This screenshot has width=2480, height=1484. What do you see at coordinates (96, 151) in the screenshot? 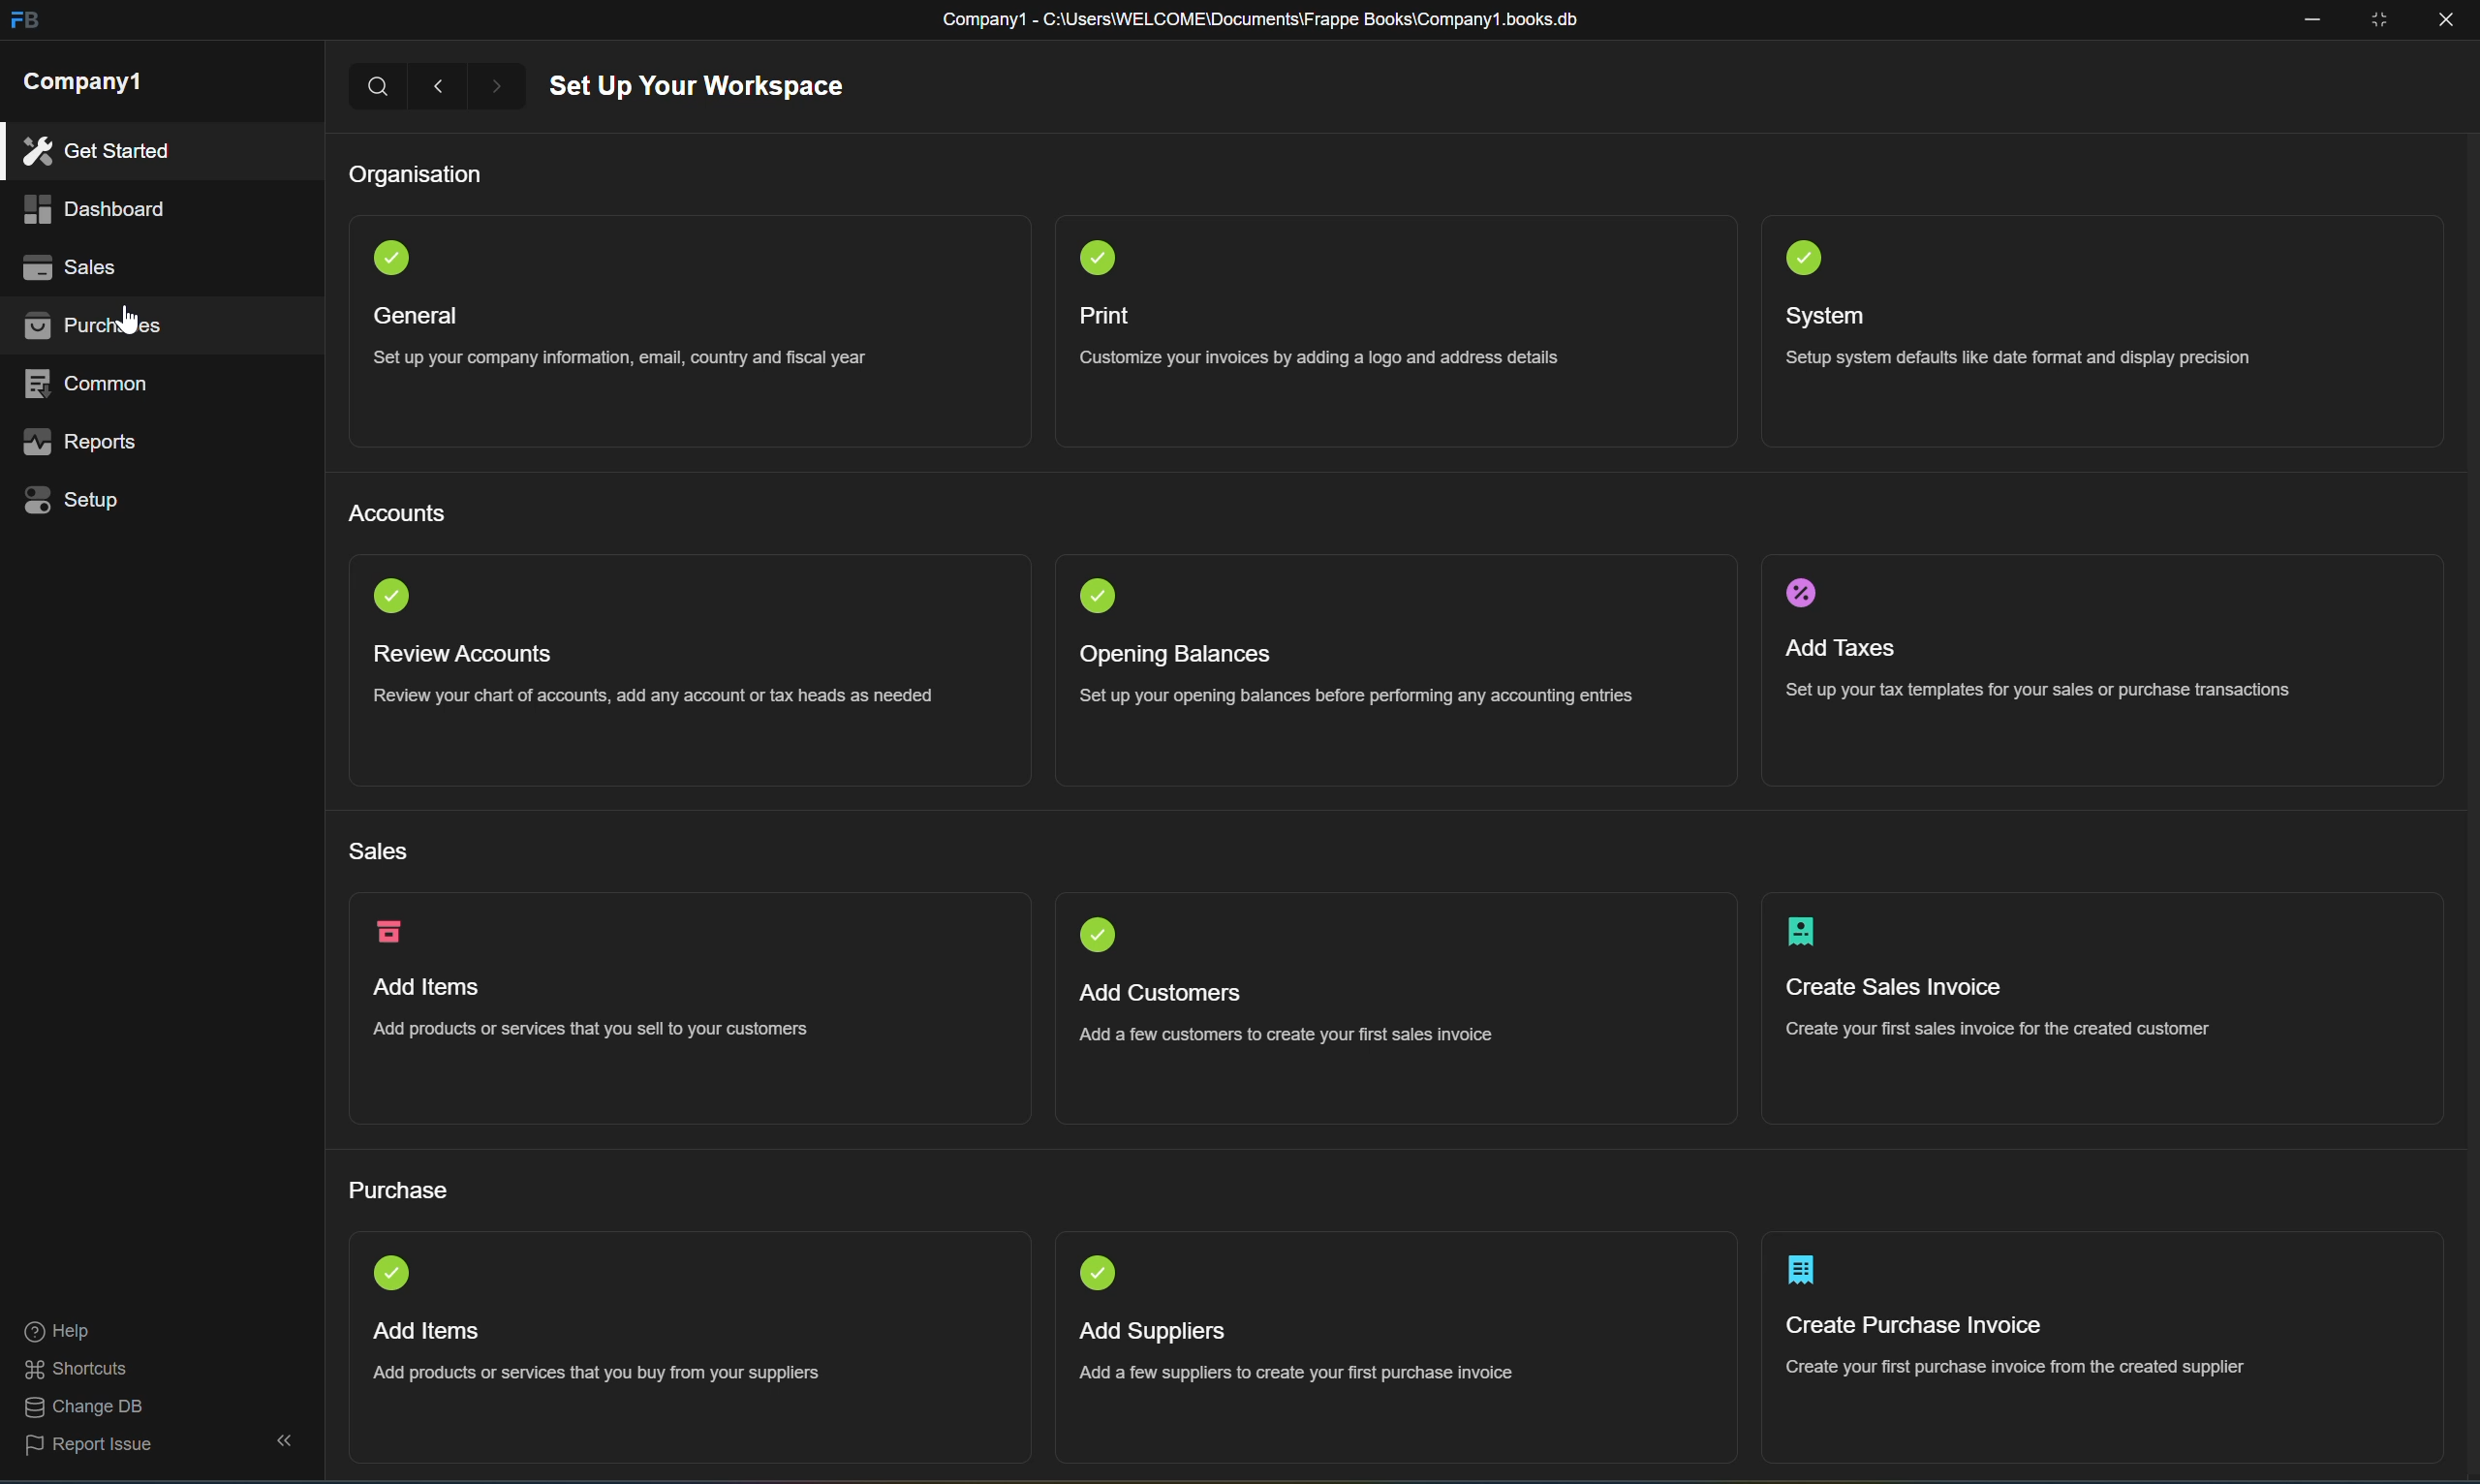
I see `get started` at bounding box center [96, 151].